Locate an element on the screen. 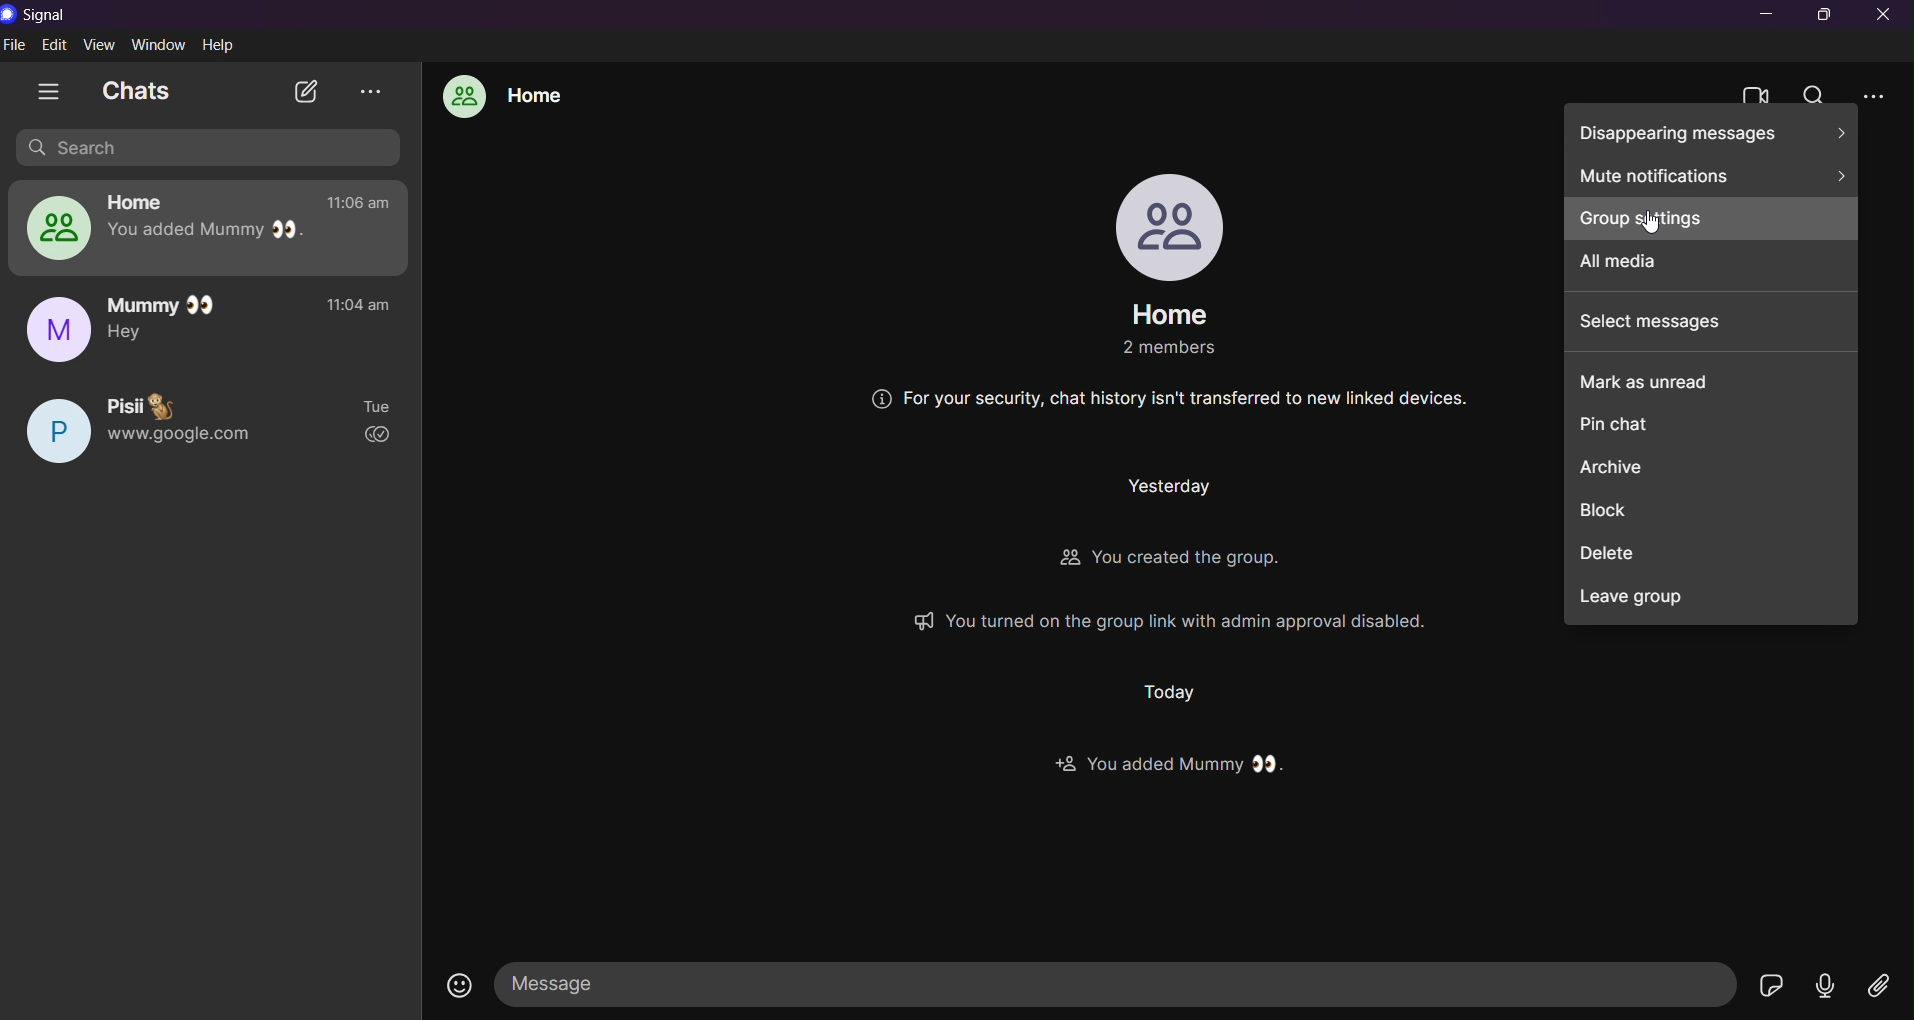   You turned on the group link with admin approval disabled. is located at coordinates (1198, 621).